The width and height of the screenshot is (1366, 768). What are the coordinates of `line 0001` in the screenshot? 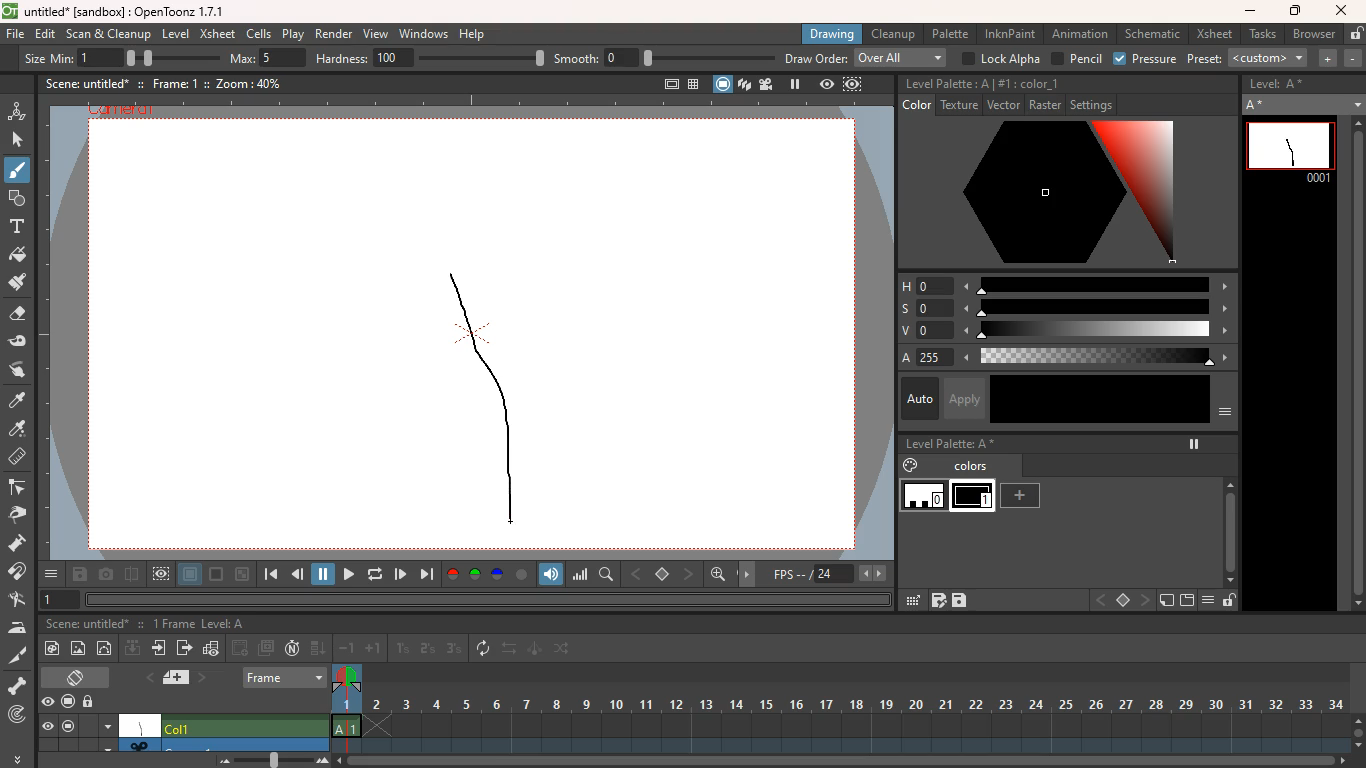 It's located at (1288, 151).